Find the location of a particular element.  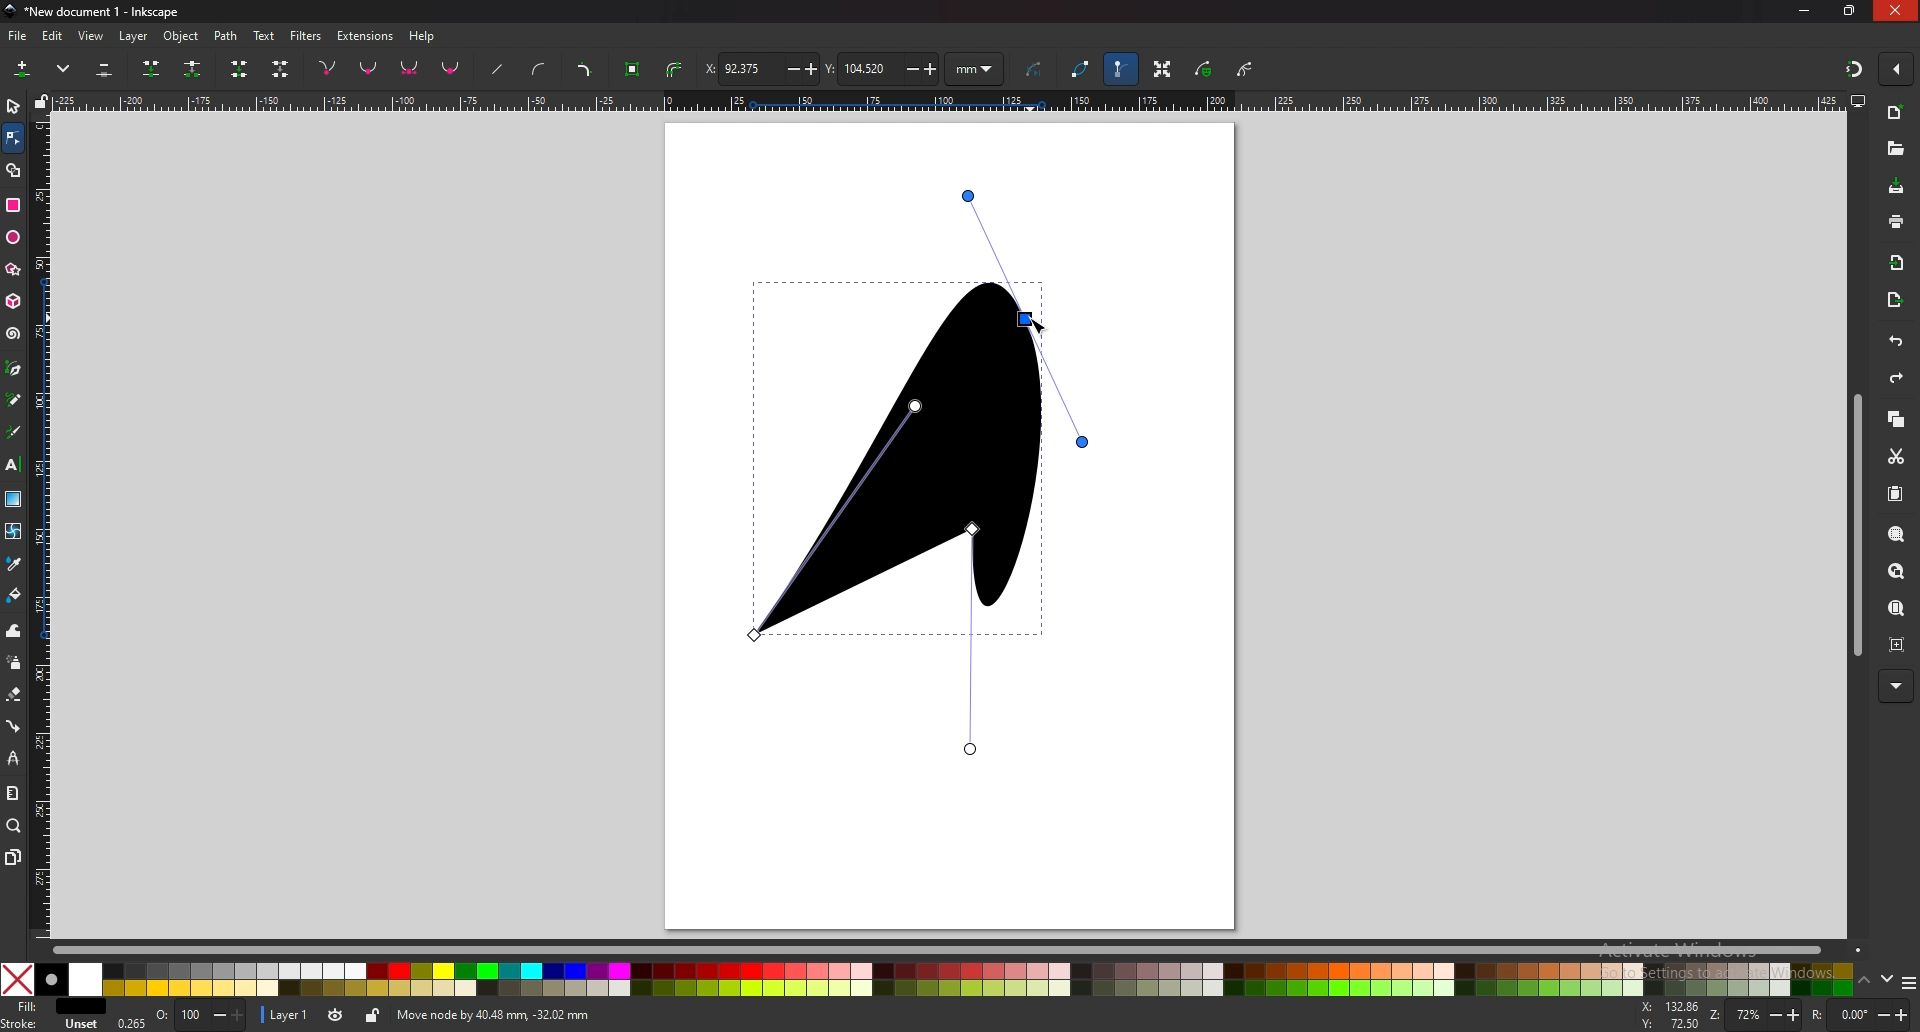

rotate is located at coordinates (1861, 1014).